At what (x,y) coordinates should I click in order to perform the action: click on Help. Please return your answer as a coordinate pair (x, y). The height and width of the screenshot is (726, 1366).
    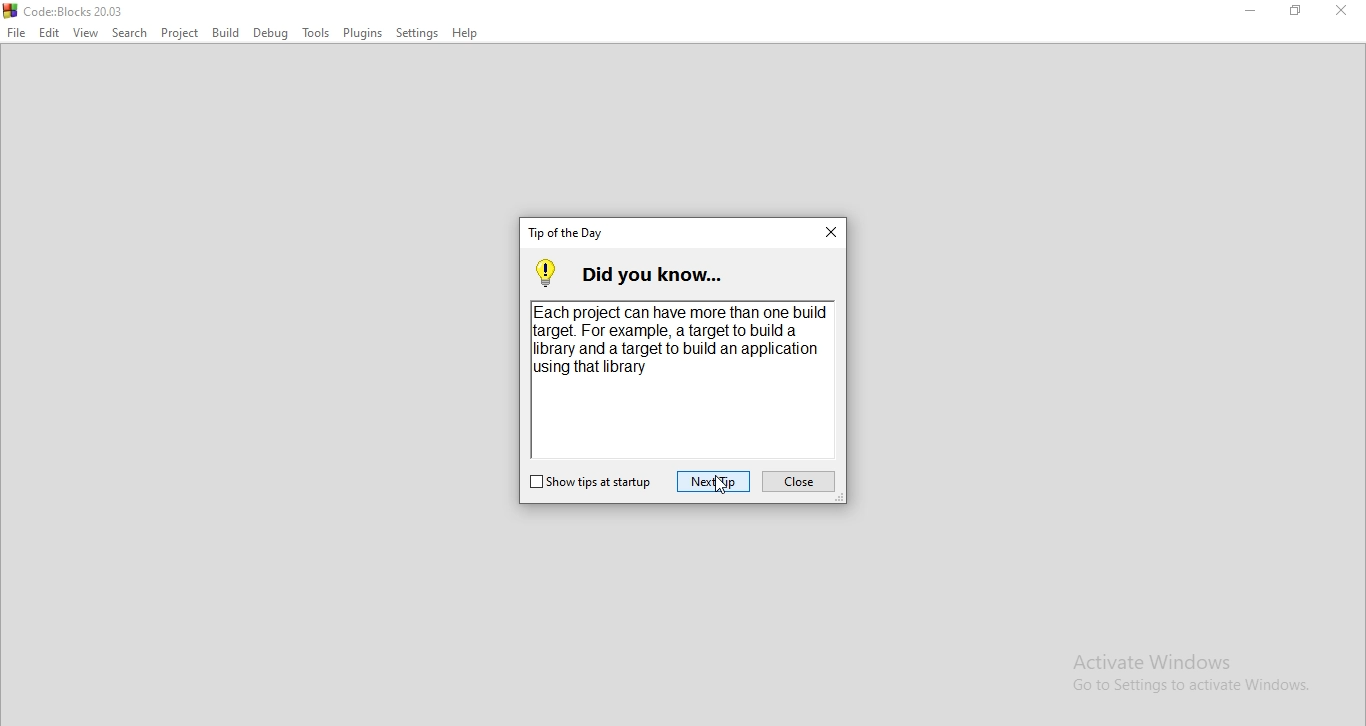
    Looking at the image, I should click on (469, 35).